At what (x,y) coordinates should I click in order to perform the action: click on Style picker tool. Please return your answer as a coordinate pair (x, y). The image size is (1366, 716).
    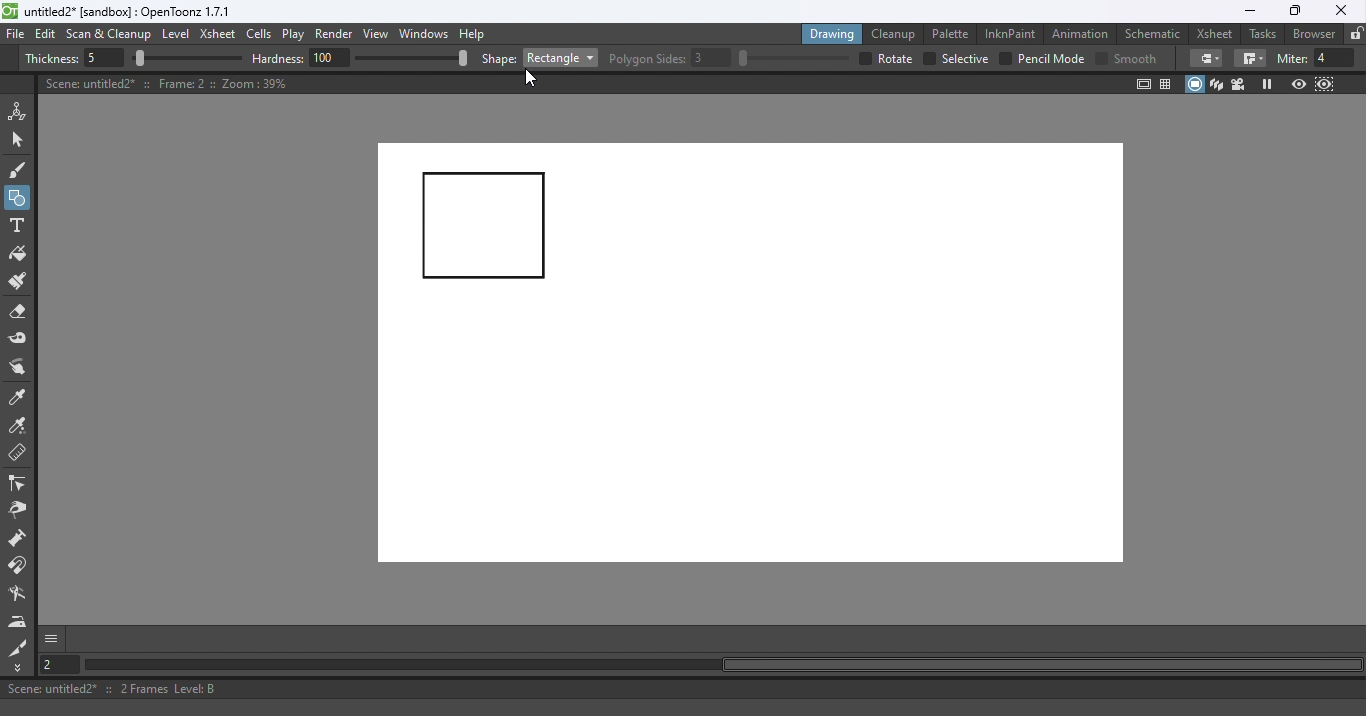
    Looking at the image, I should click on (19, 398).